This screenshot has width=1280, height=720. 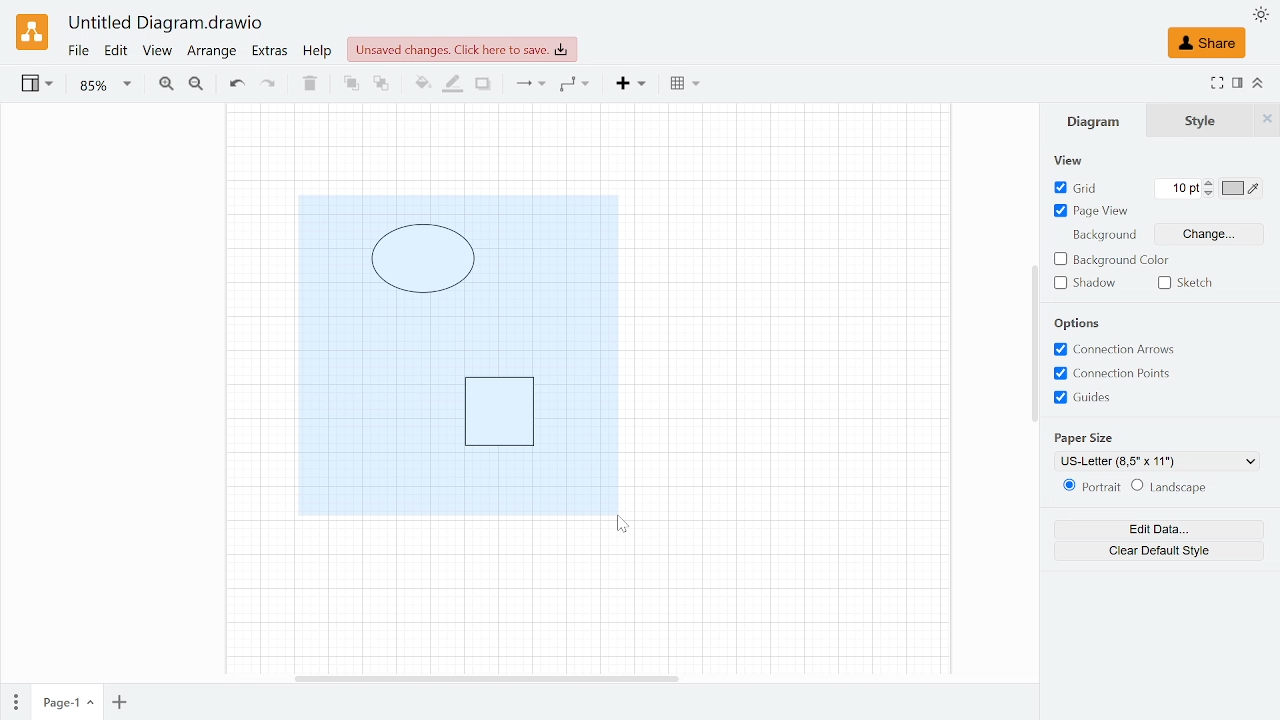 What do you see at coordinates (1210, 182) in the screenshot?
I see `Increase grid unit` at bounding box center [1210, 182].